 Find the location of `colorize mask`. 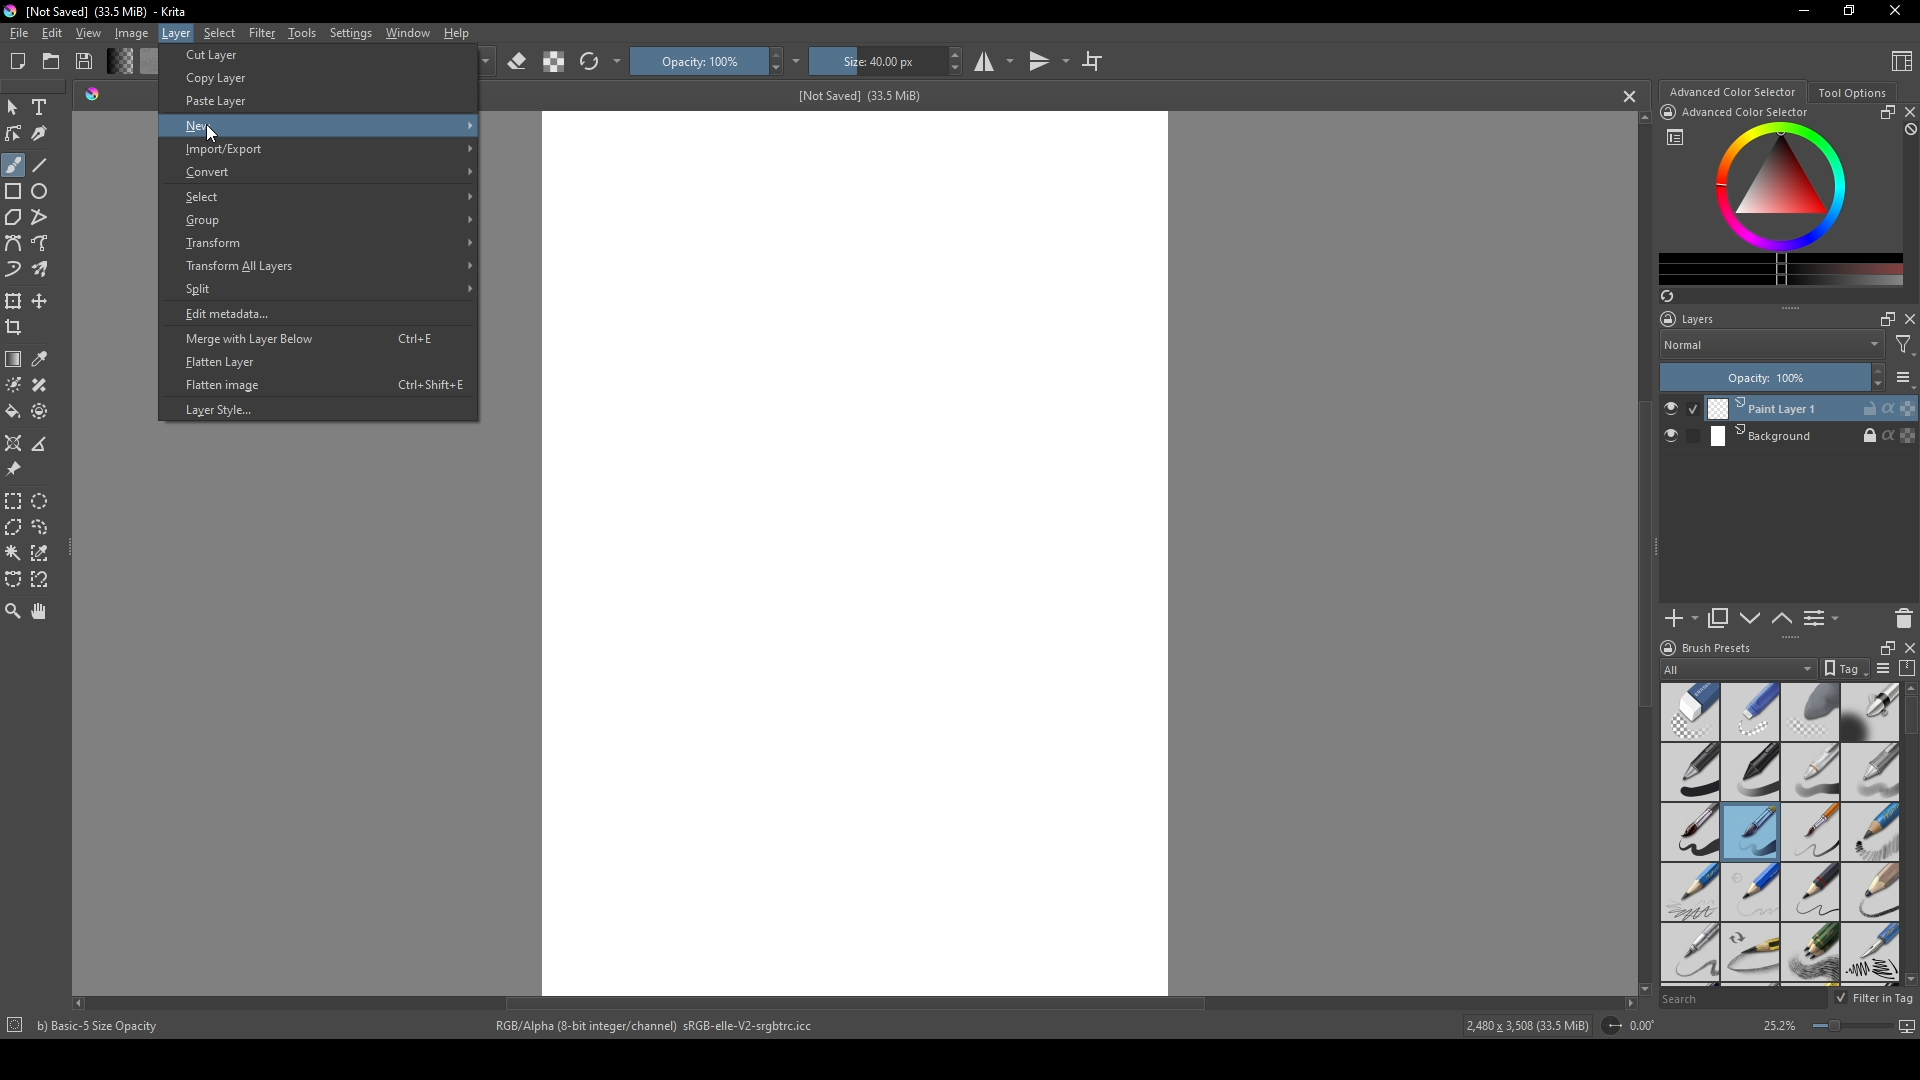

colorize mask is located at coordinates (14, 384).